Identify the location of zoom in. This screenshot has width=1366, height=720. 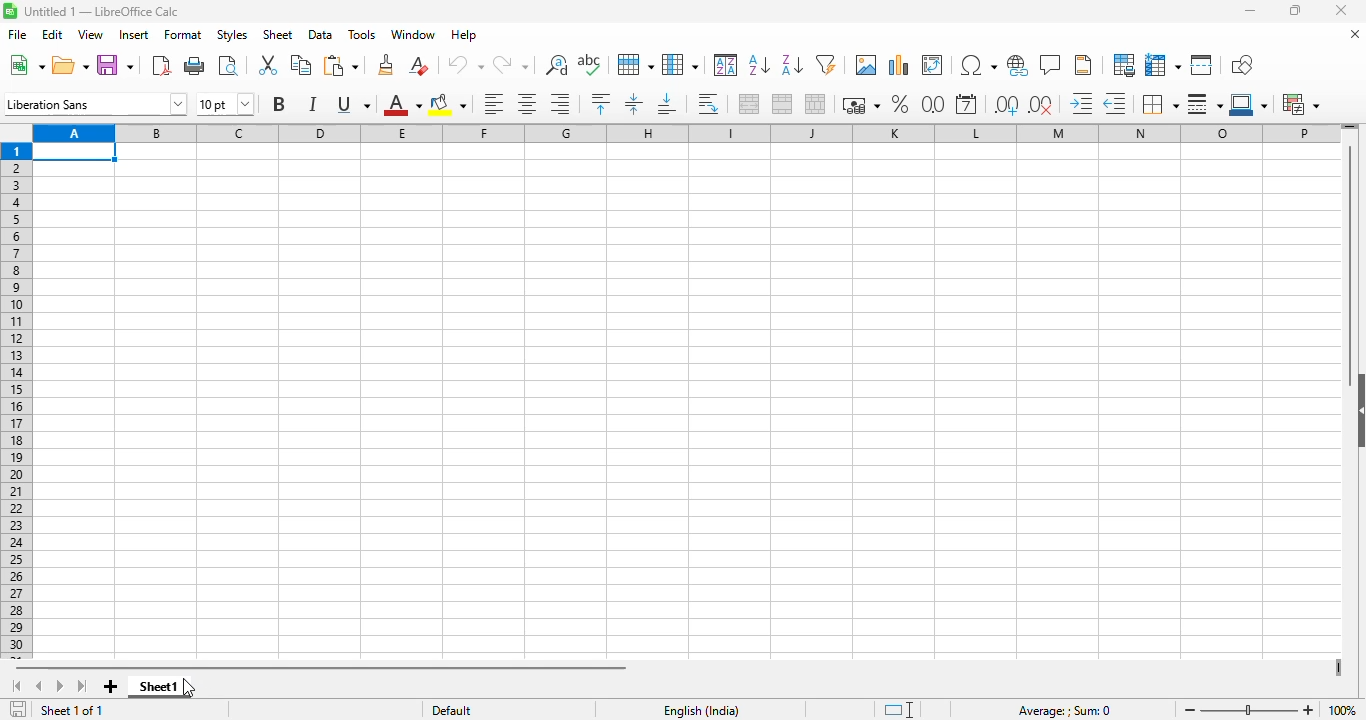
(1309, 710).